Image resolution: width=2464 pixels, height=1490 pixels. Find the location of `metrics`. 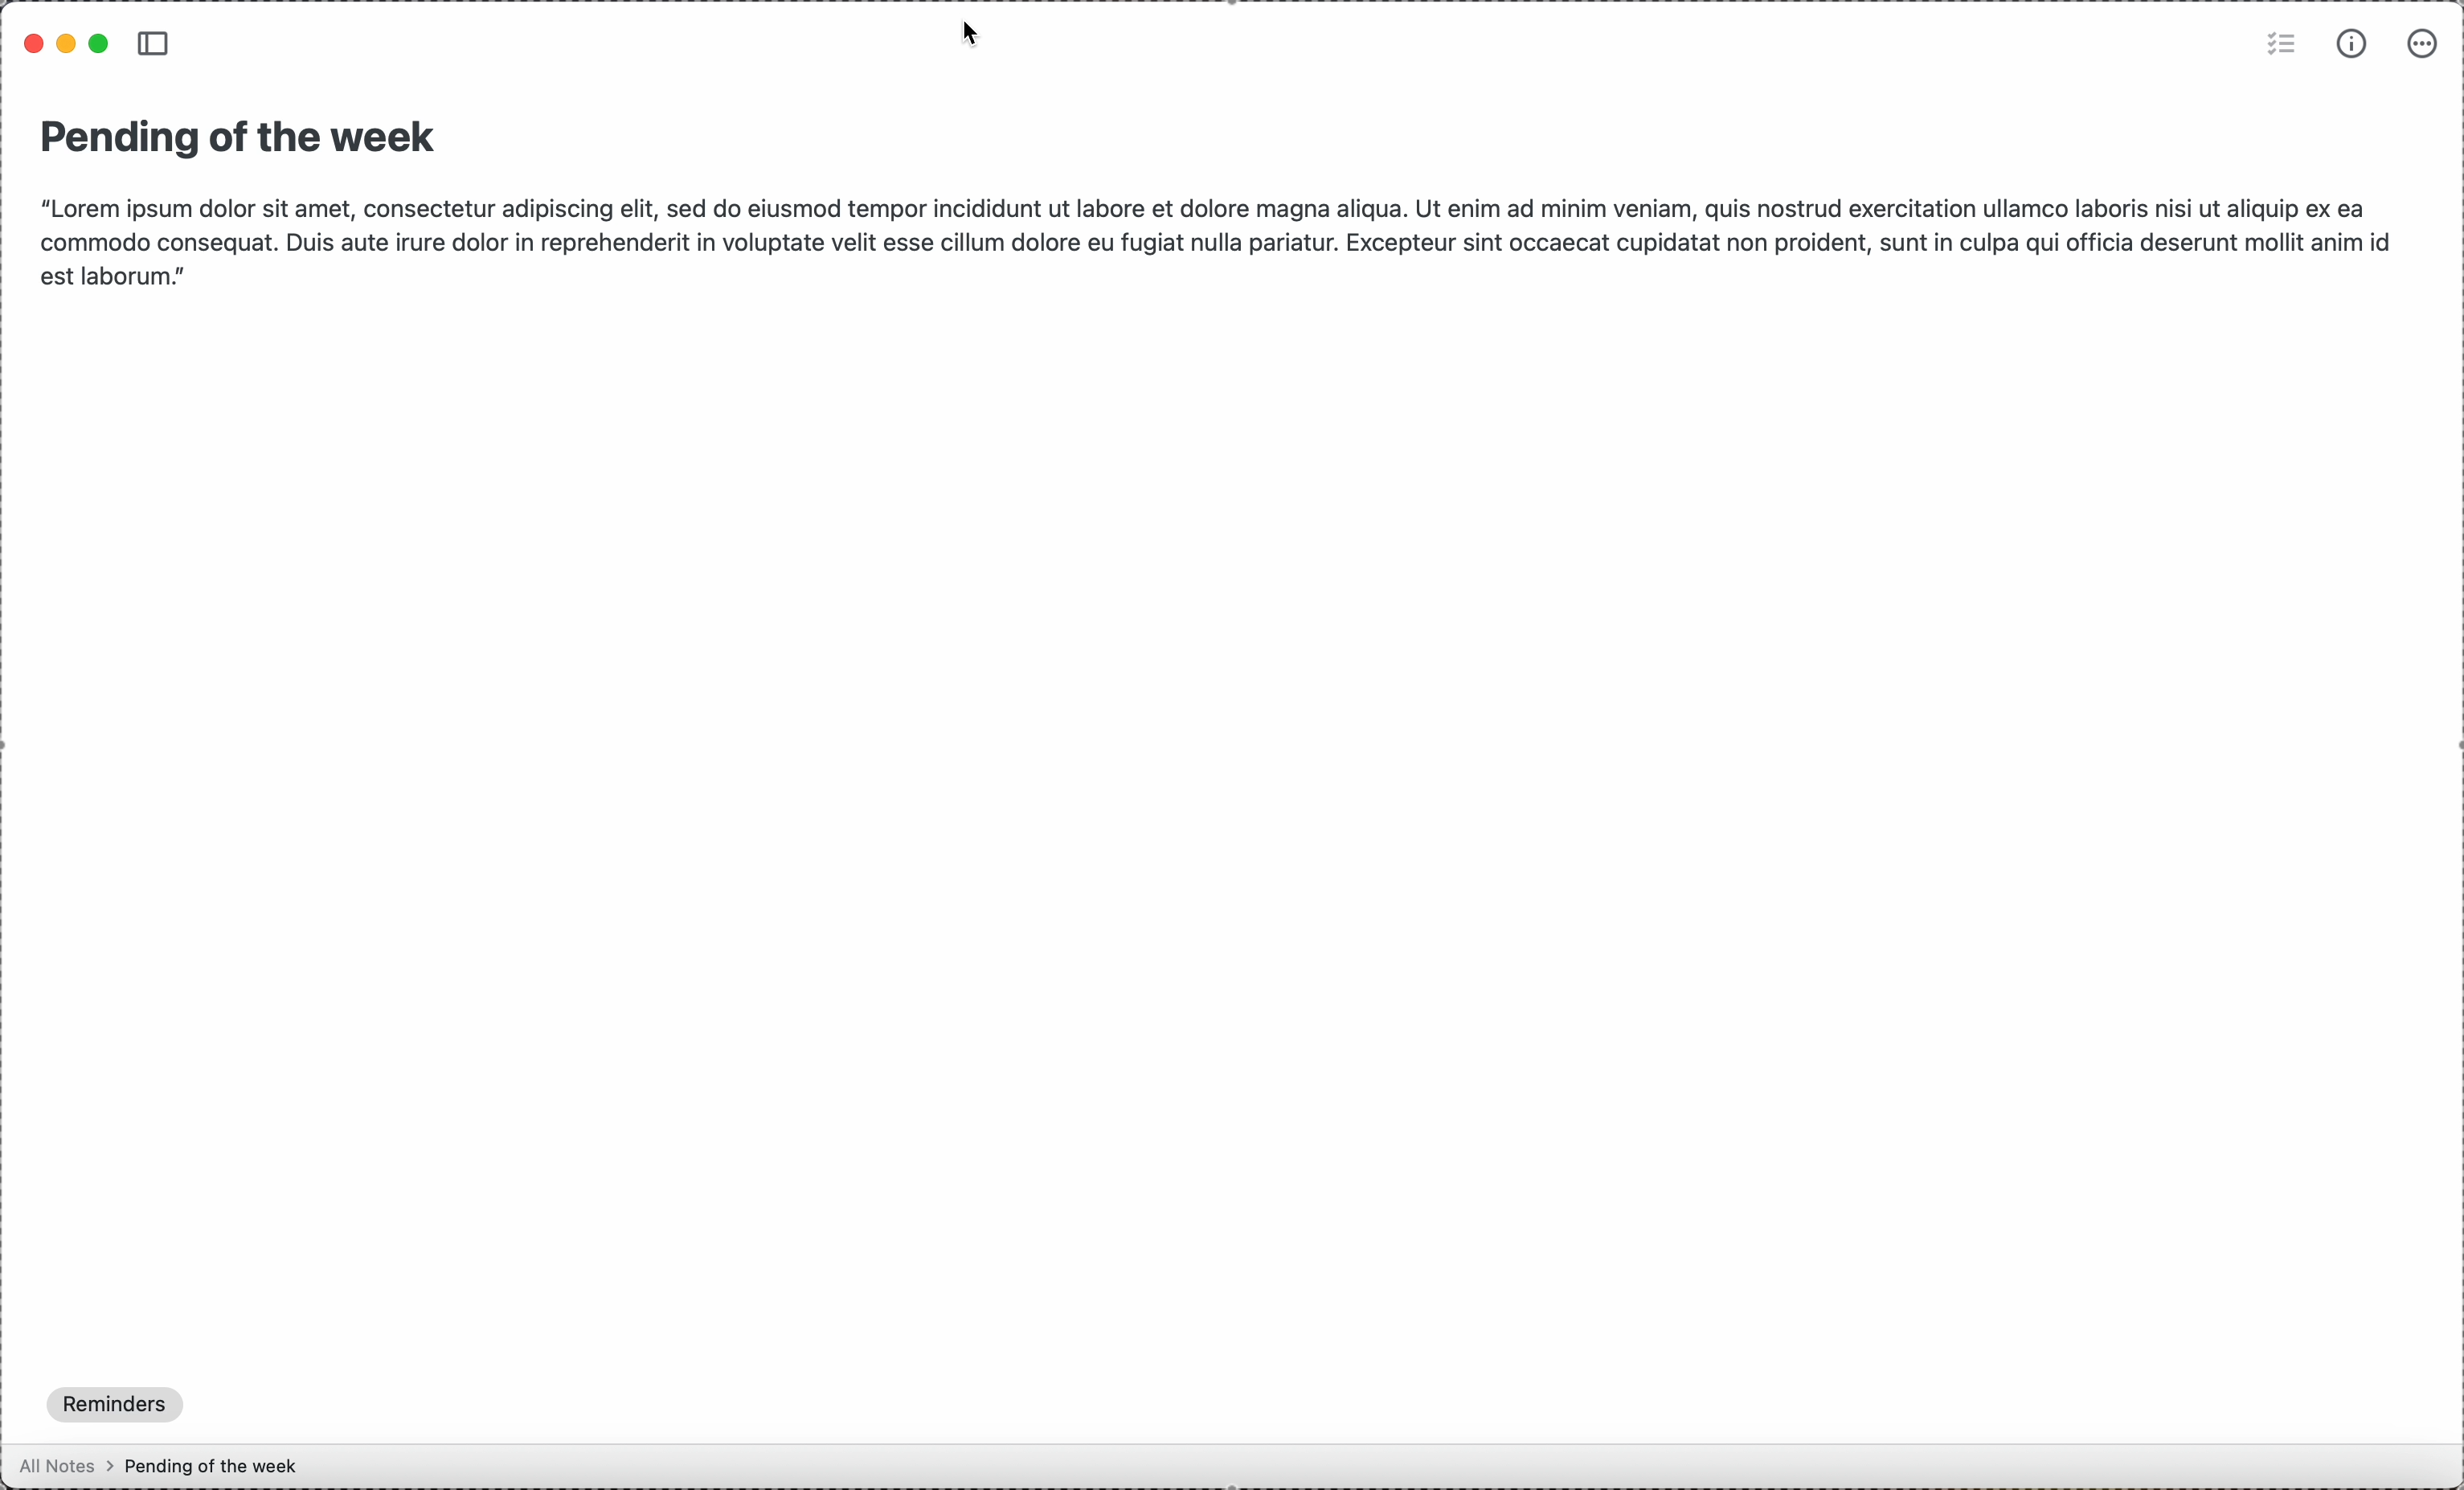

metrics is located at coordinates (2353, 48).